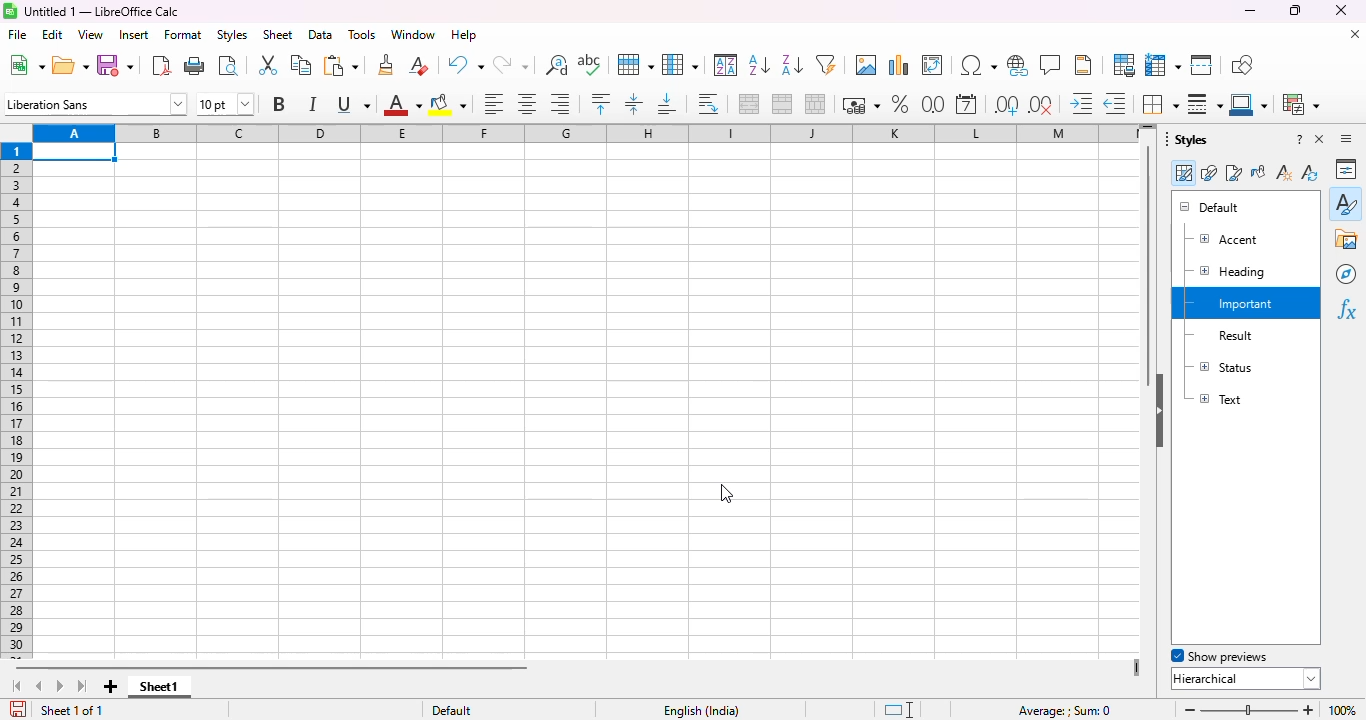 The height and width of the screenshot is (720, 1366). I want to click on sort descending, so click(793, 65).